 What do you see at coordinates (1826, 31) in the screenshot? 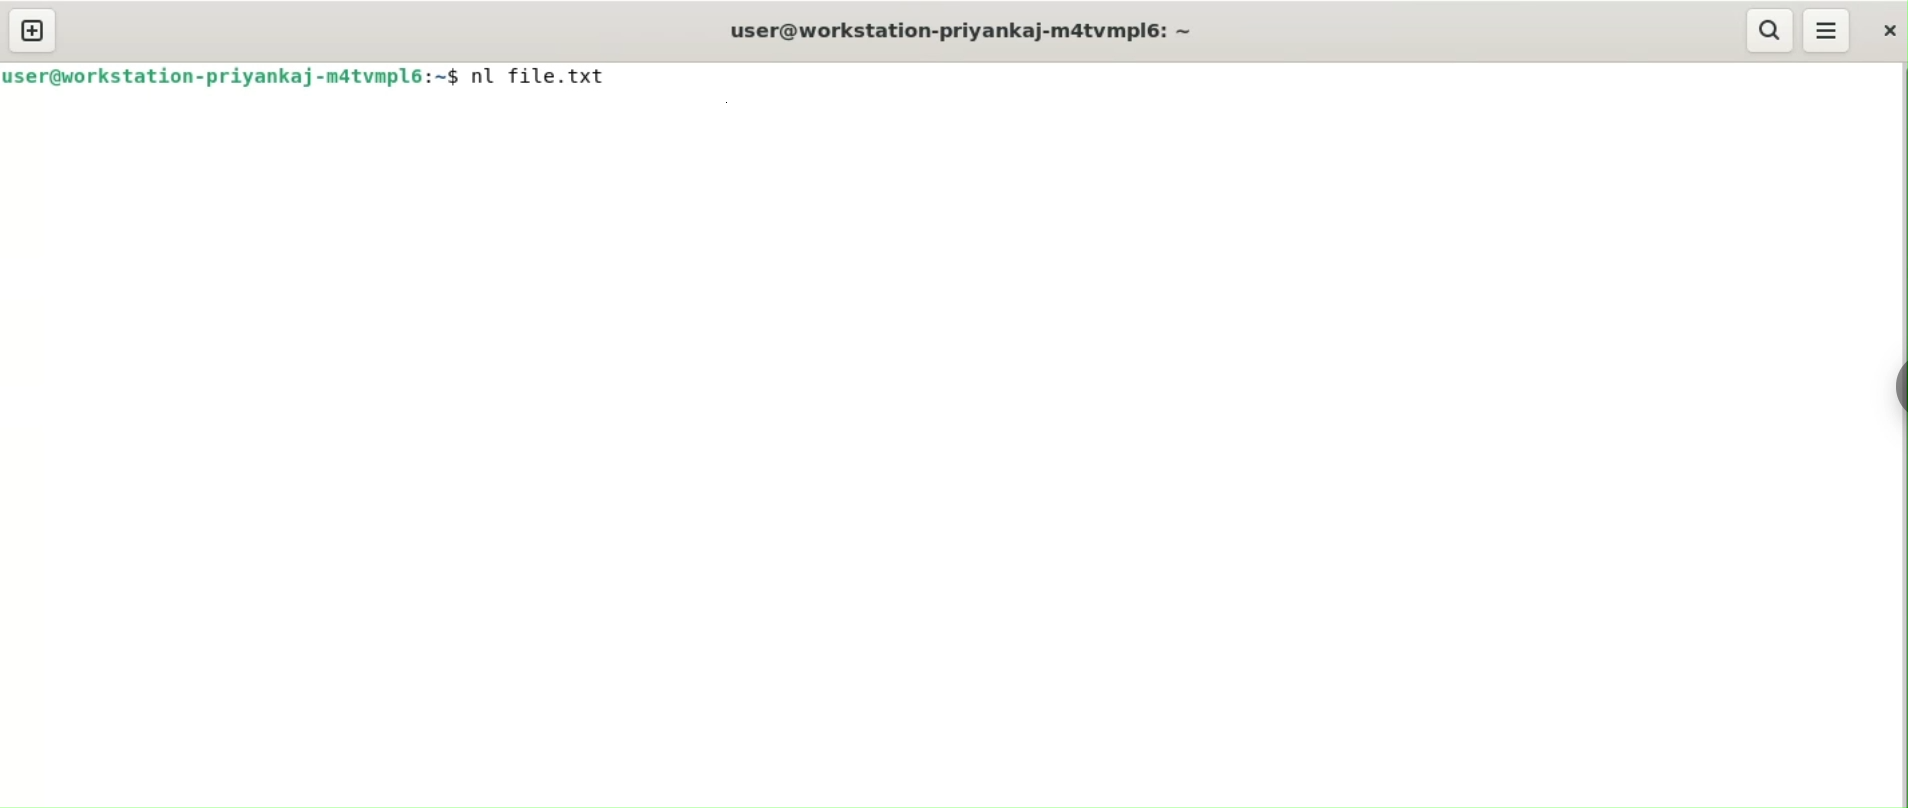
I see `menu` at bounding box center [1826, 31].